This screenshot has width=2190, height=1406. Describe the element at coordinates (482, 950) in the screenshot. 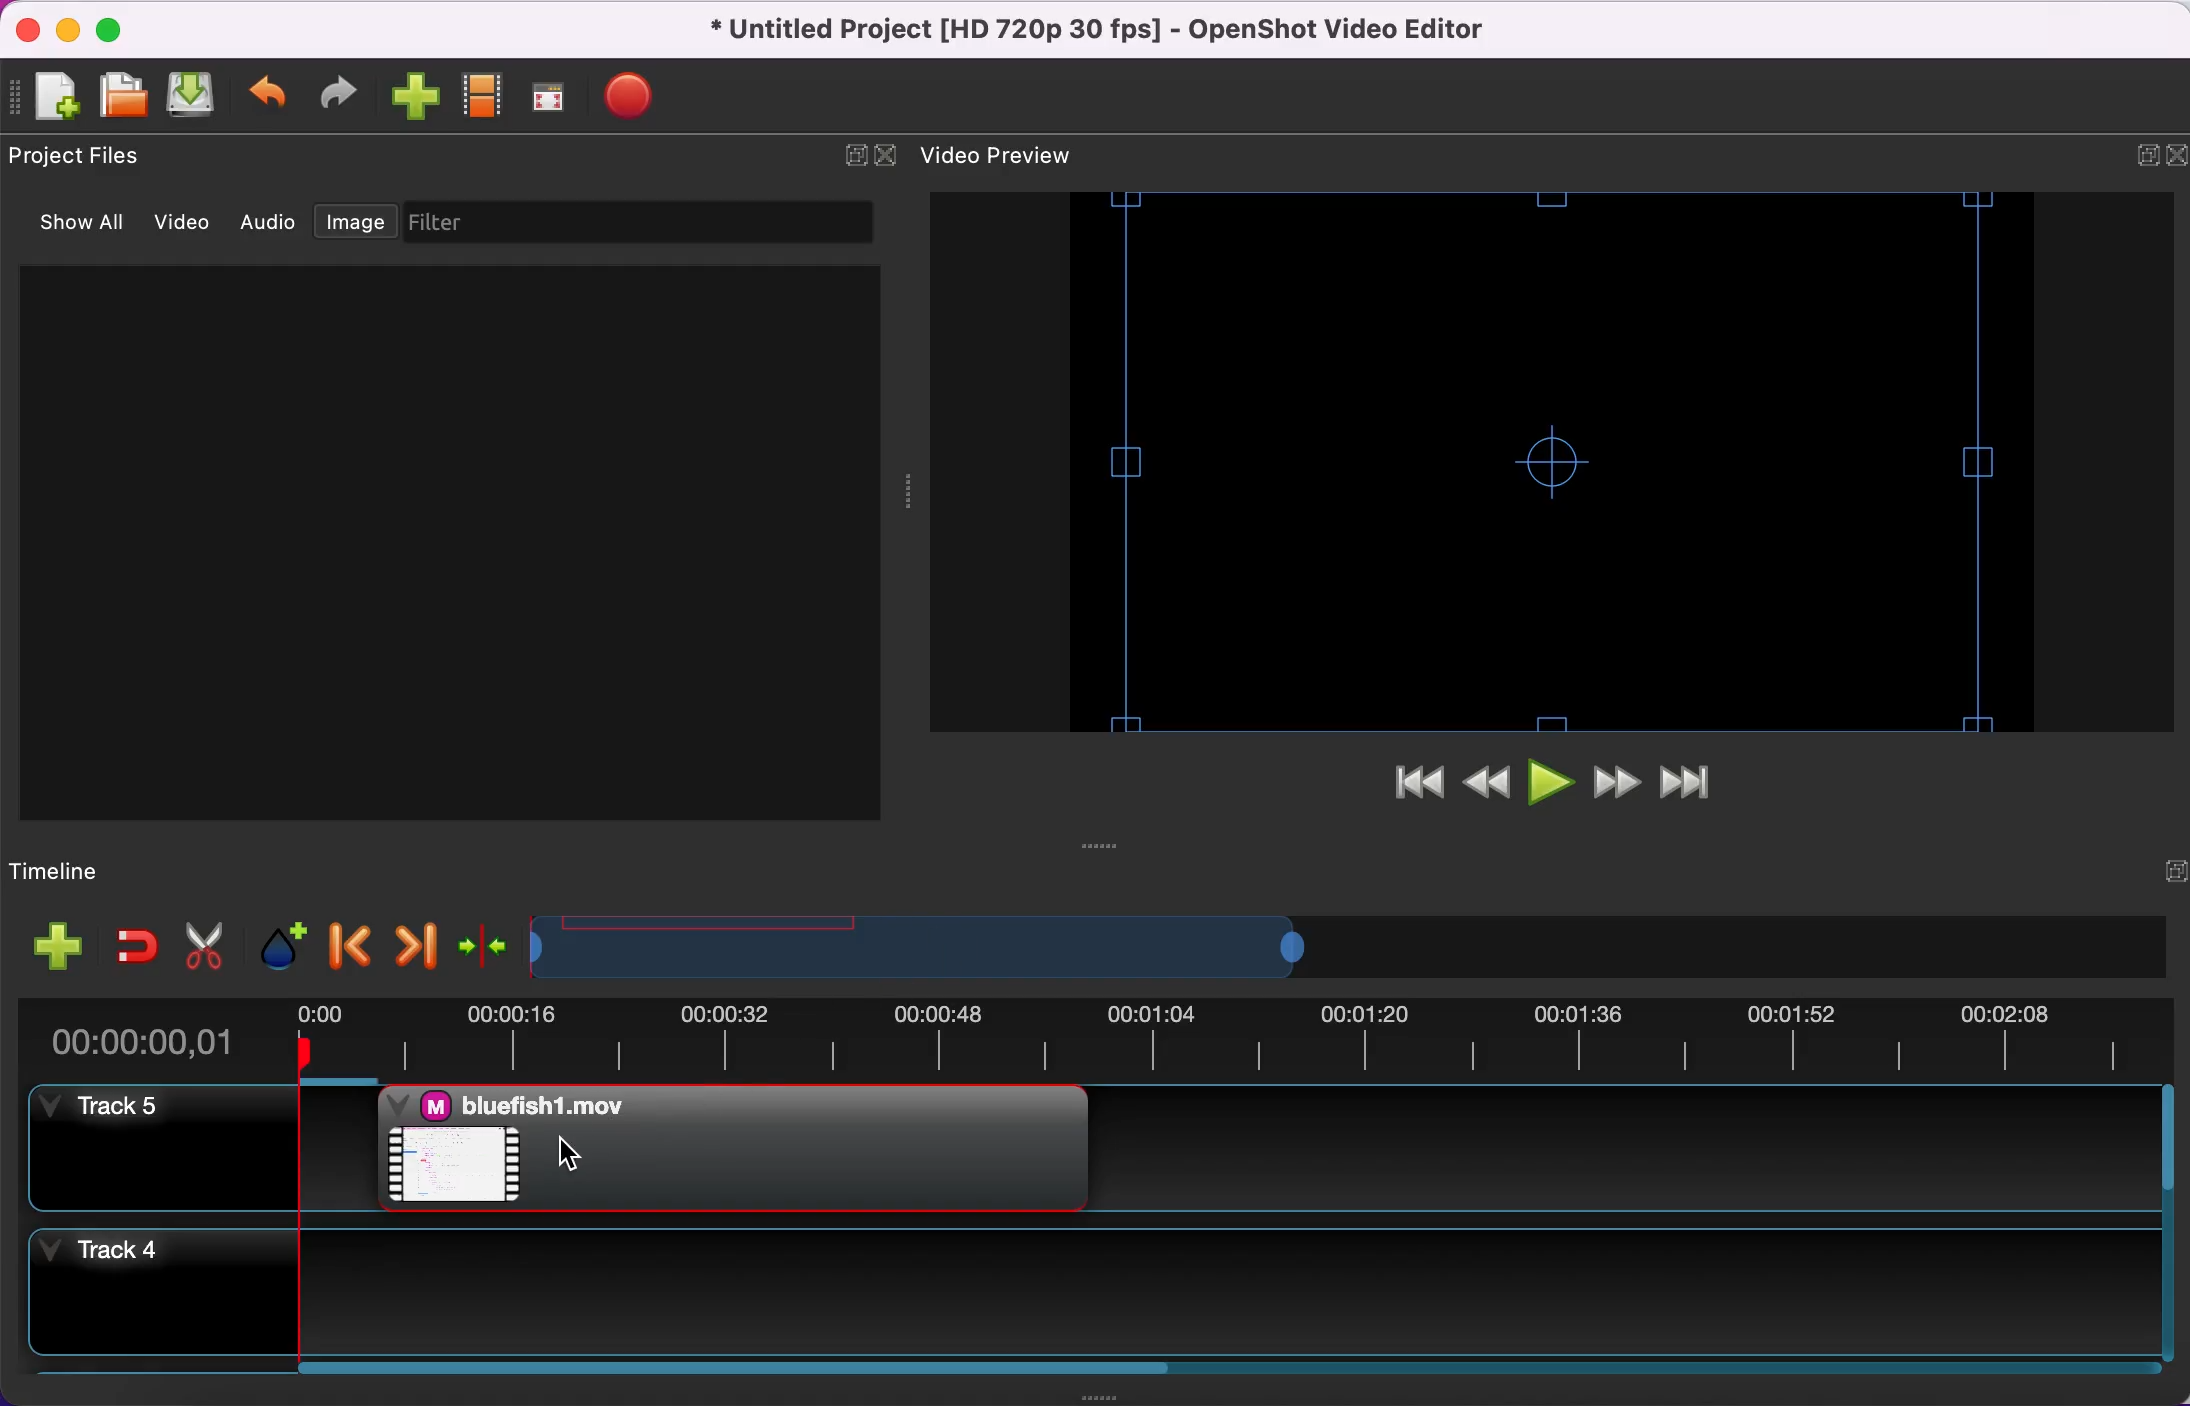

I see `center the timeline` at that location.